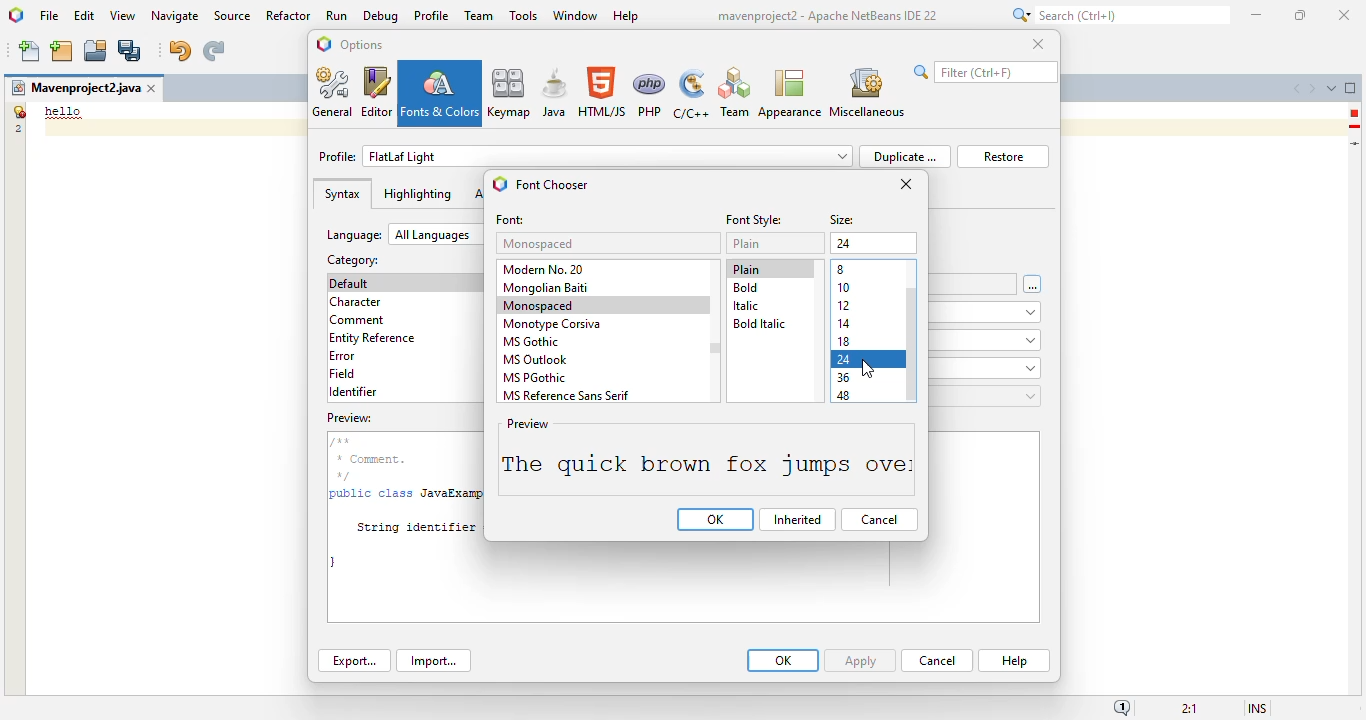 The width and height of the screenshot is (1366, 720). Describe the element at coordinates (690, 94) in the screenshot. I see `C/C++` at that location.